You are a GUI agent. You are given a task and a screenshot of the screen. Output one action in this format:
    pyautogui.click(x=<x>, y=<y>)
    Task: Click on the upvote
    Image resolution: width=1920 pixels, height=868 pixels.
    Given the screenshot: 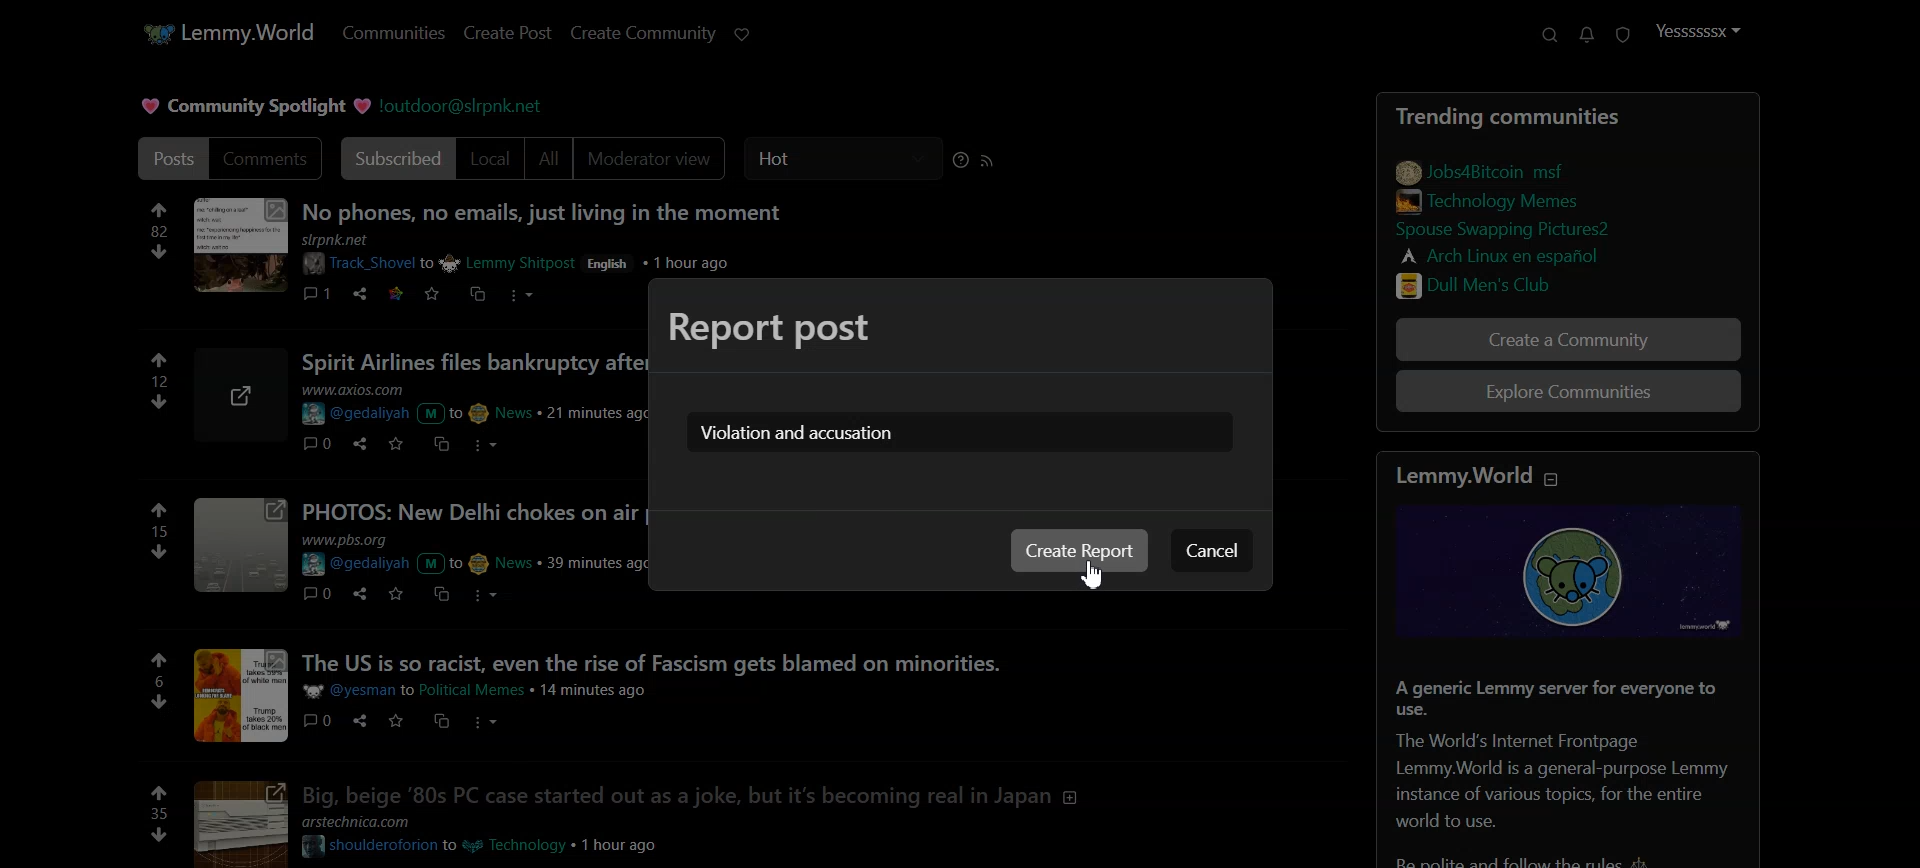 What is the action you would take?
    pyautogui.click(x=160, y=361)
    